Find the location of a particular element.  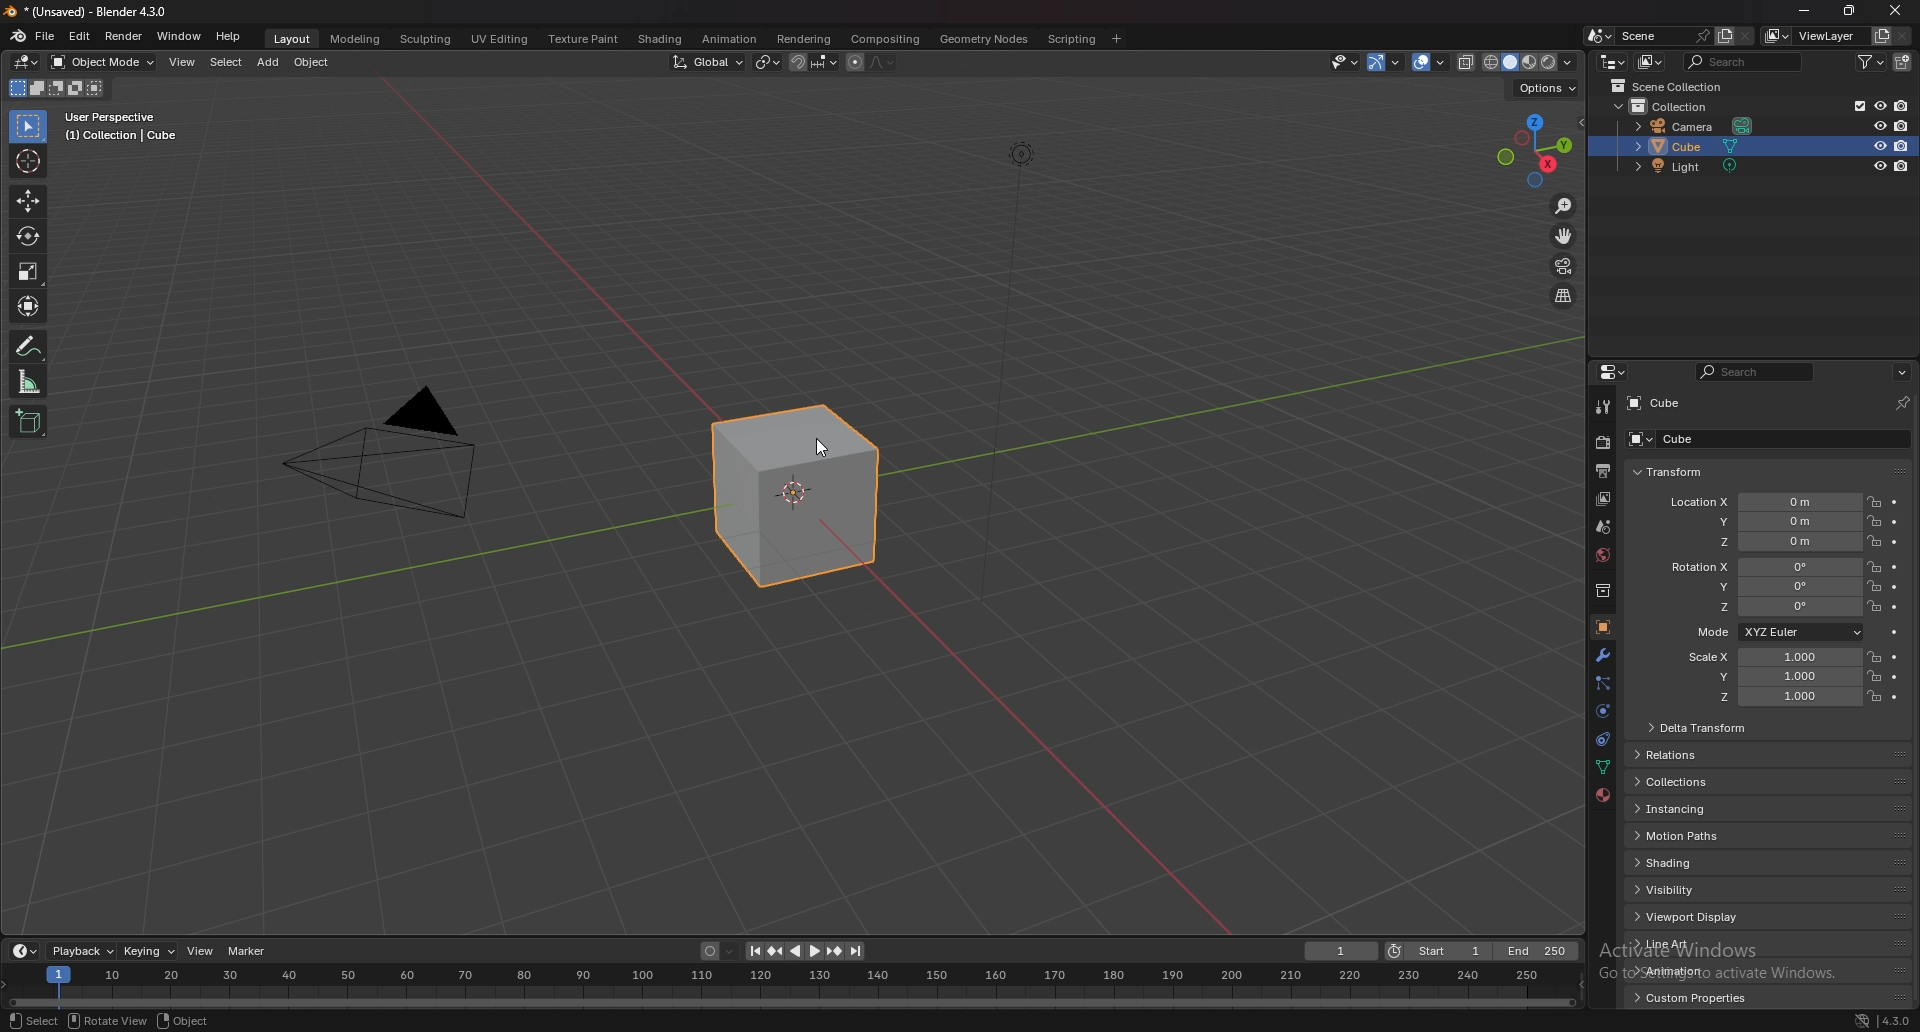

play animation is located at coordinates (806, 952).